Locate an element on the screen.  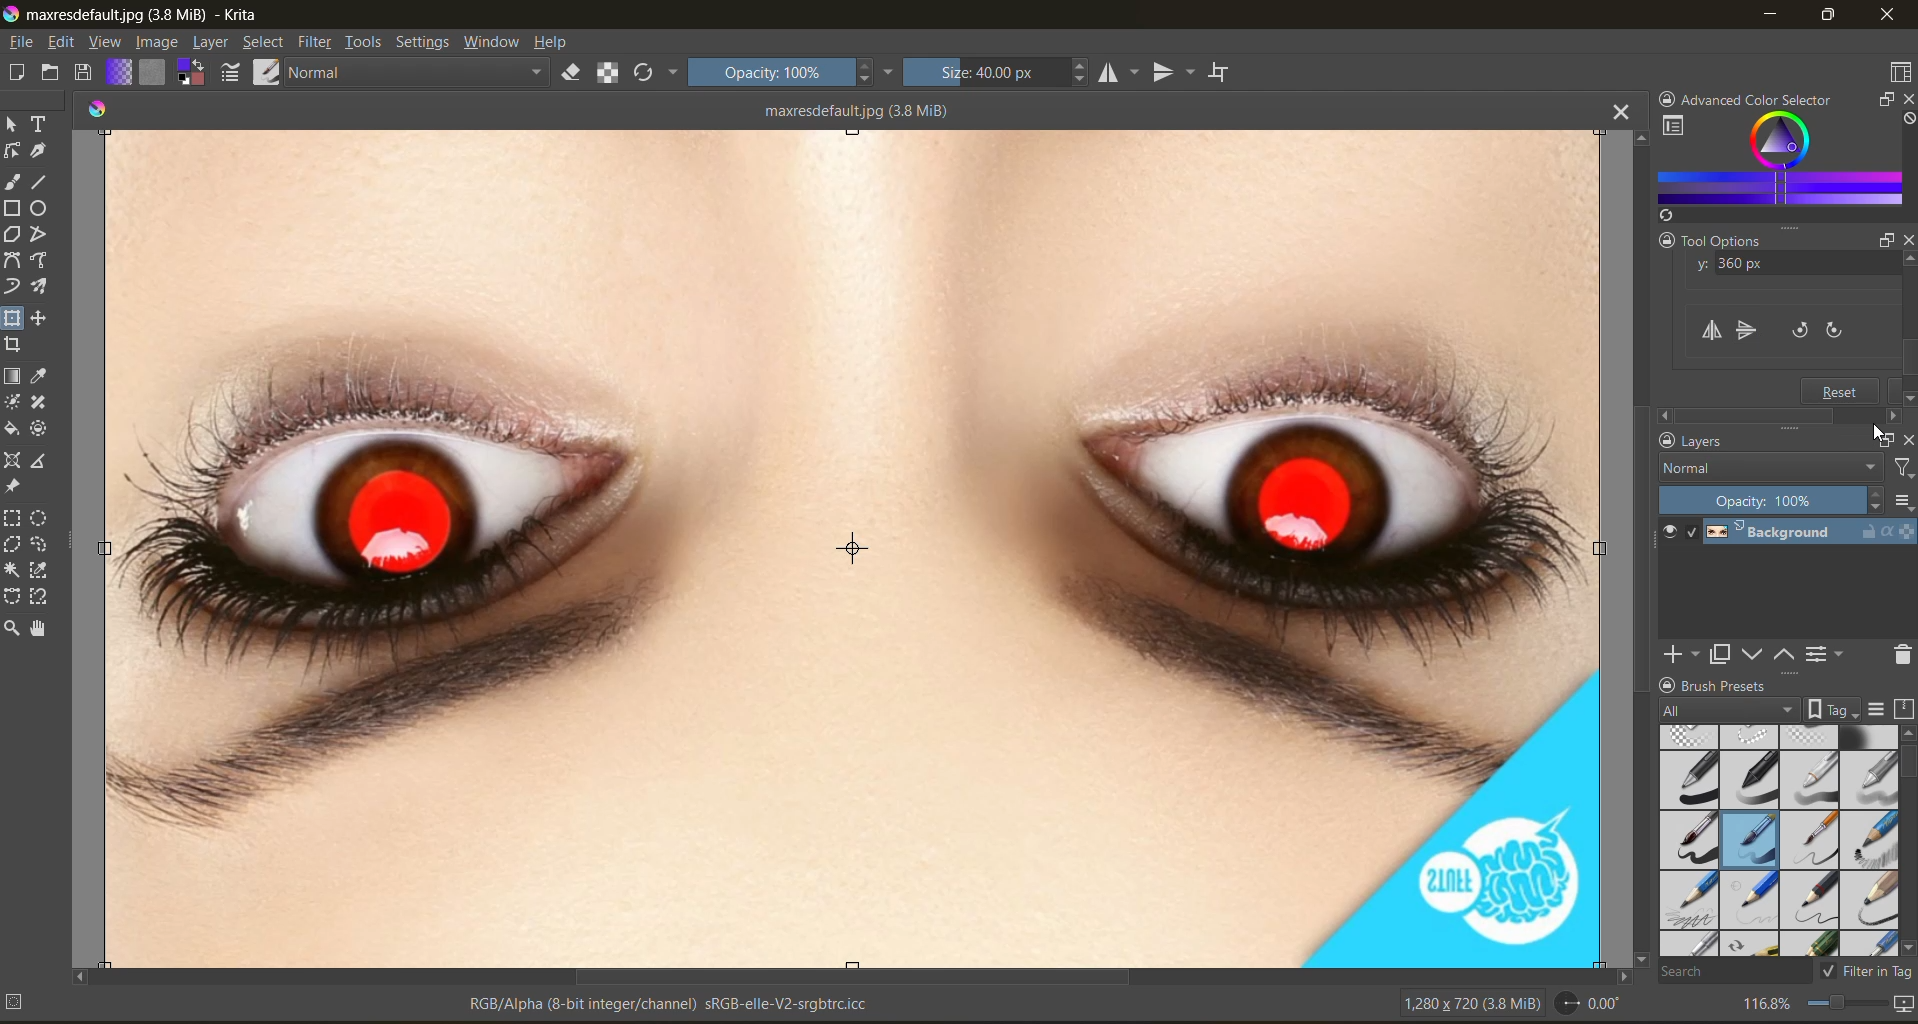
tool is located at coordinates (15, 429).